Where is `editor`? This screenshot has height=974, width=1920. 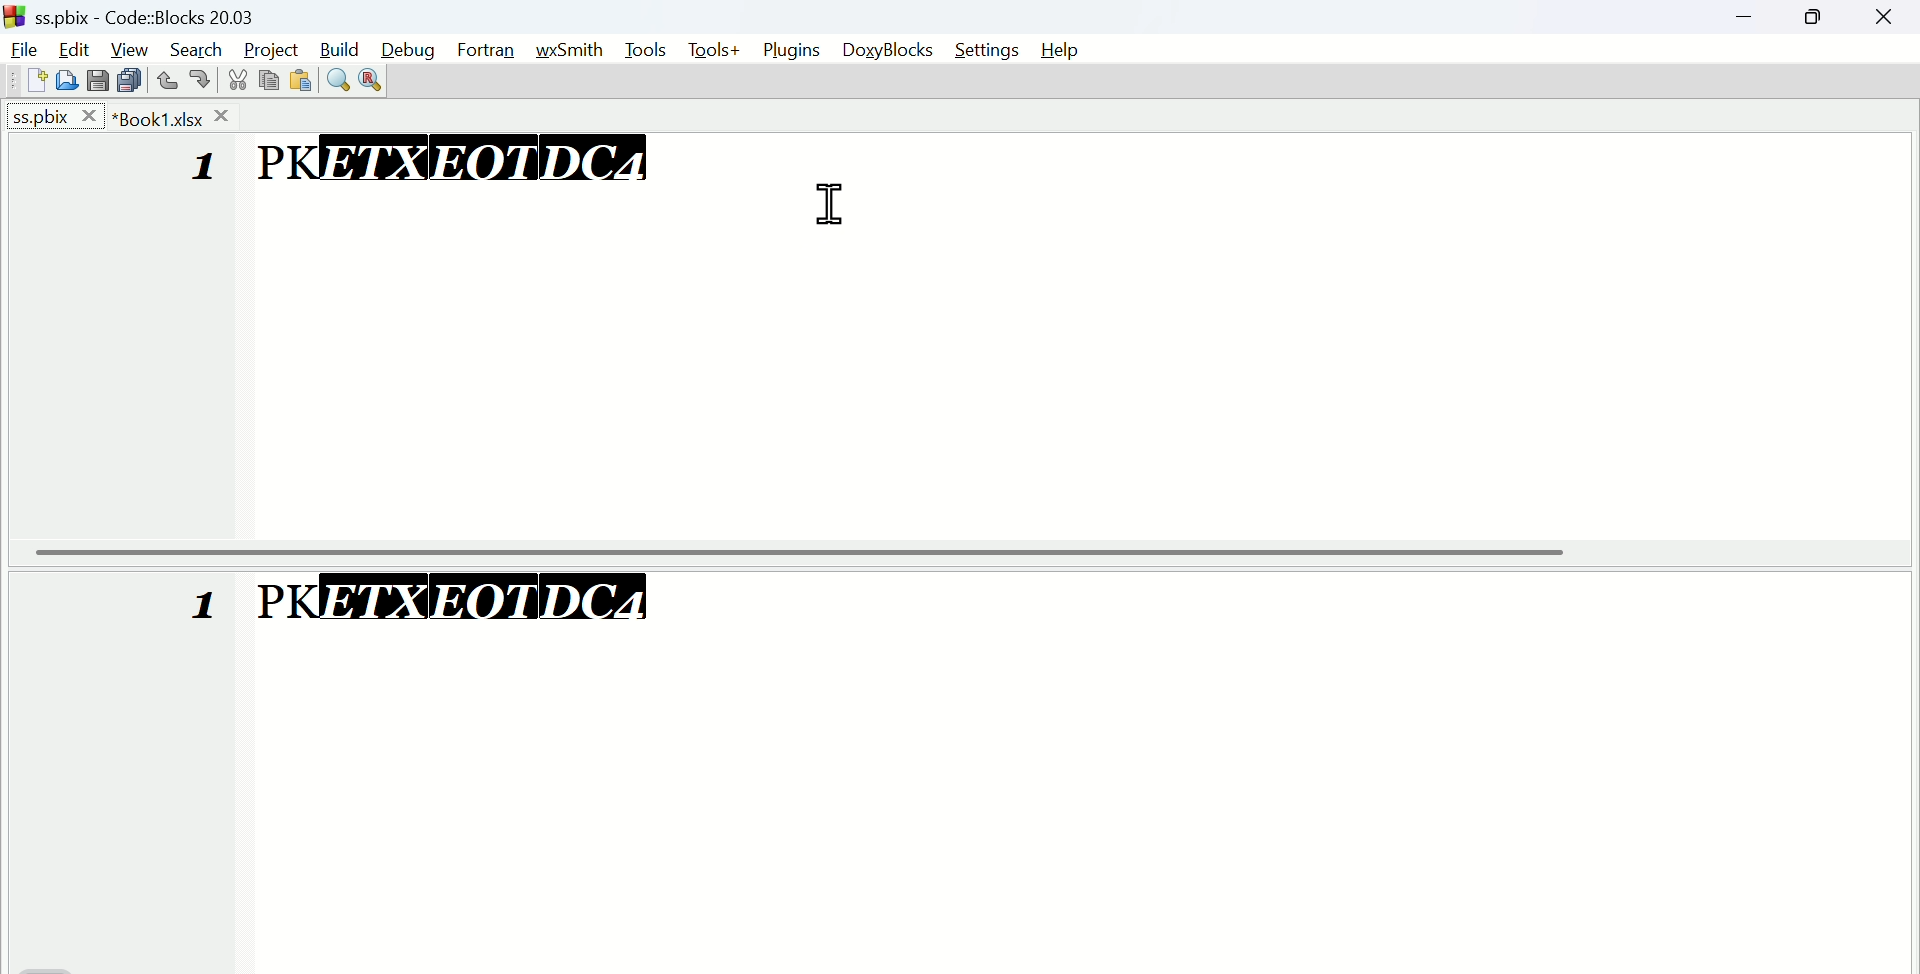 editor is located at coordinates (1080, 334).